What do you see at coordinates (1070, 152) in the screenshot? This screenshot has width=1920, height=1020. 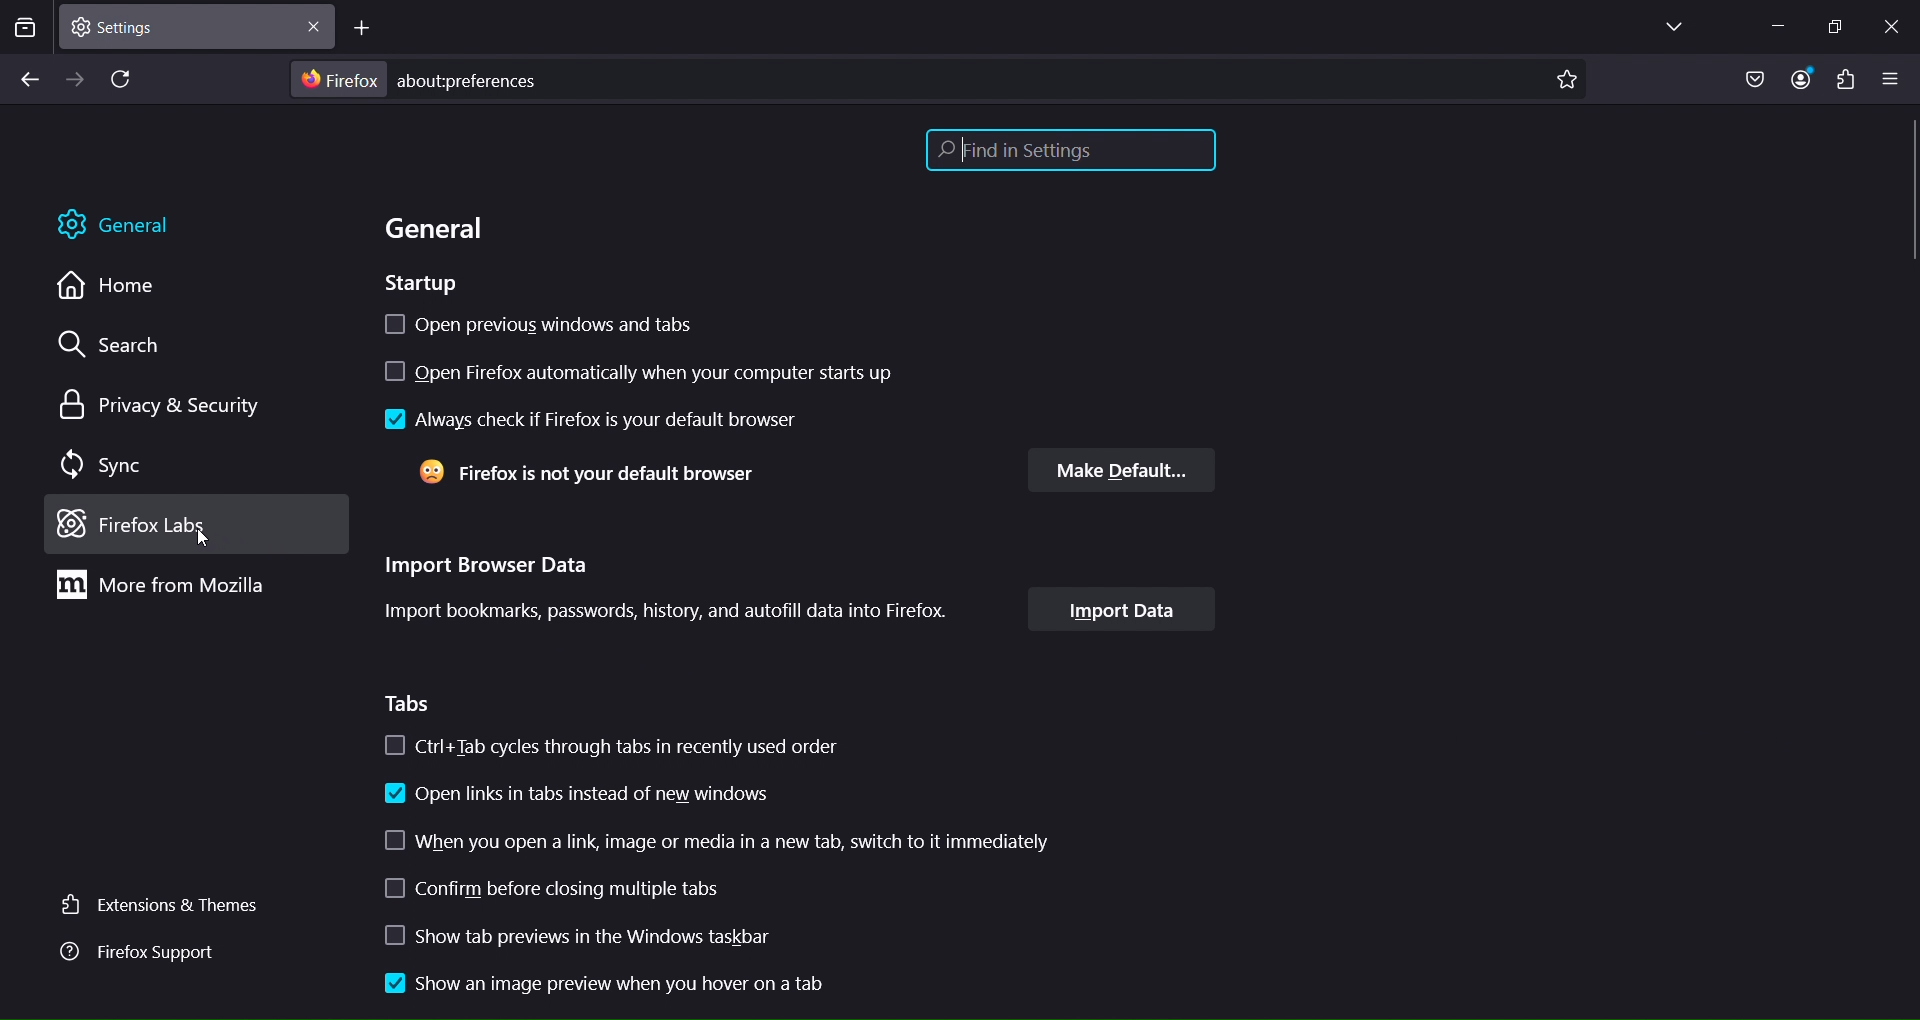 I see `find in settings` at bounding box center [1070, 152].